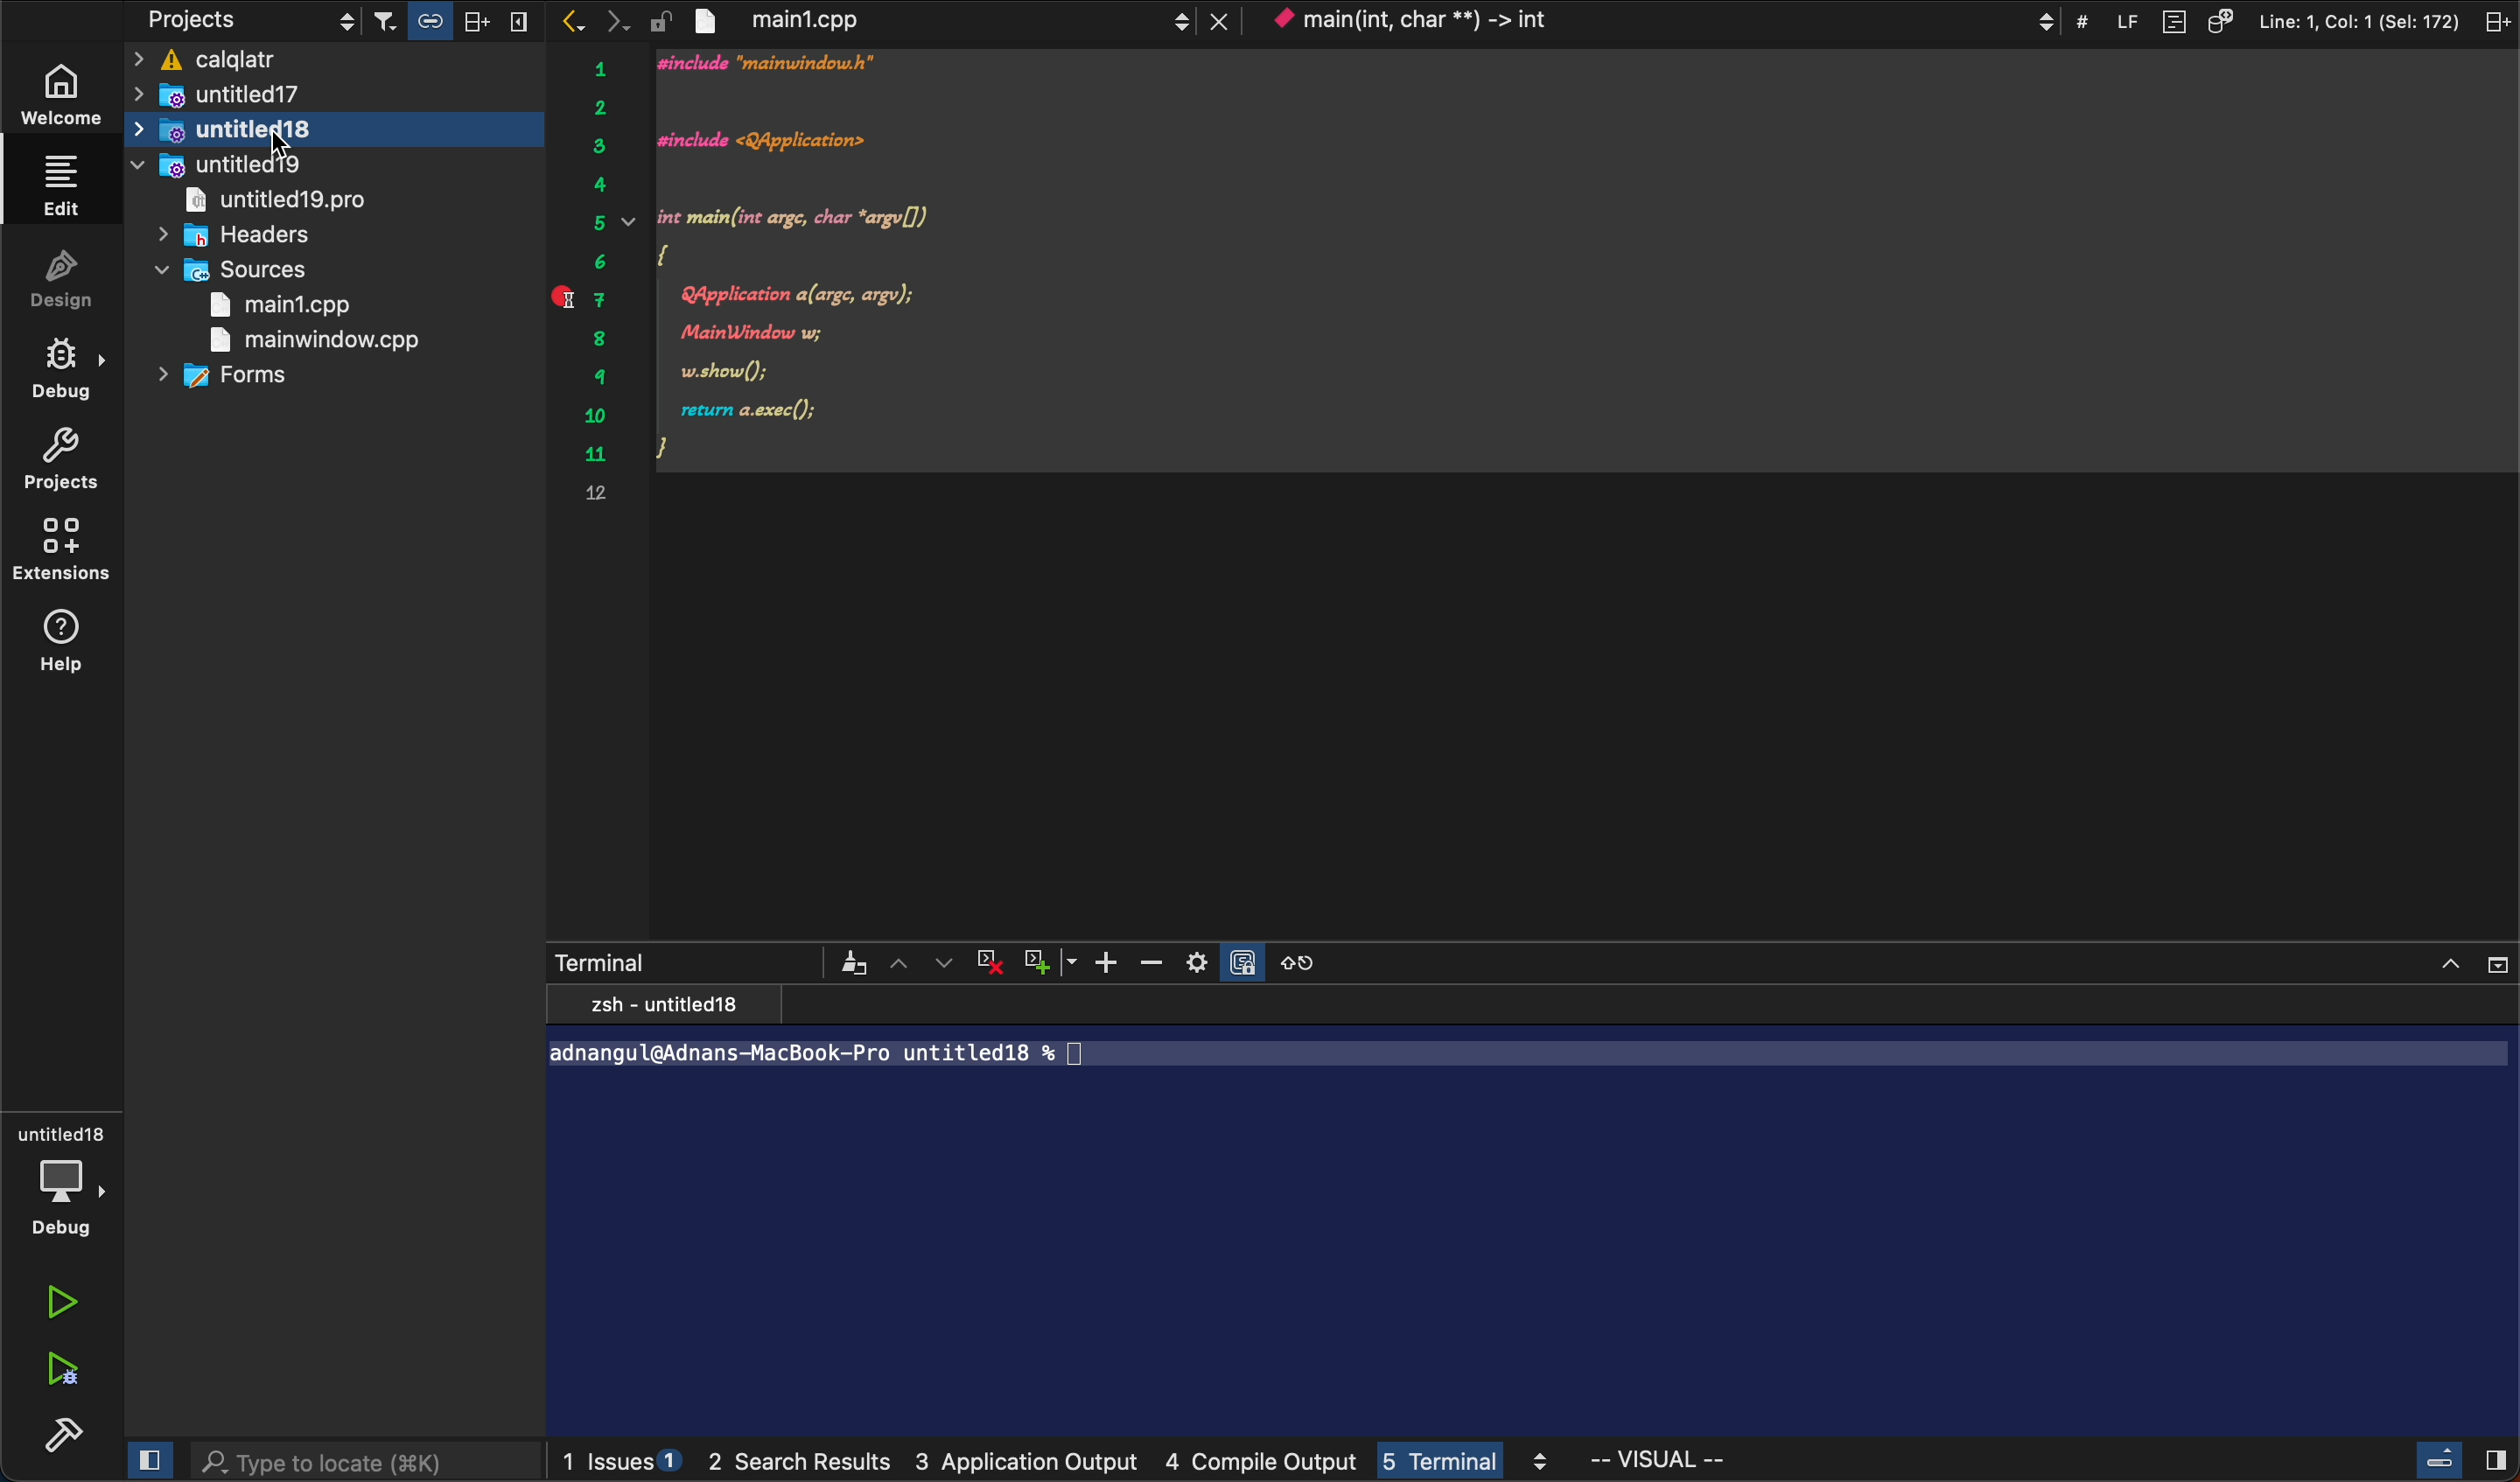 Image resolution: width=2520 pixels, height=1482 pixels. I want to click on document, so click(2171, 19).